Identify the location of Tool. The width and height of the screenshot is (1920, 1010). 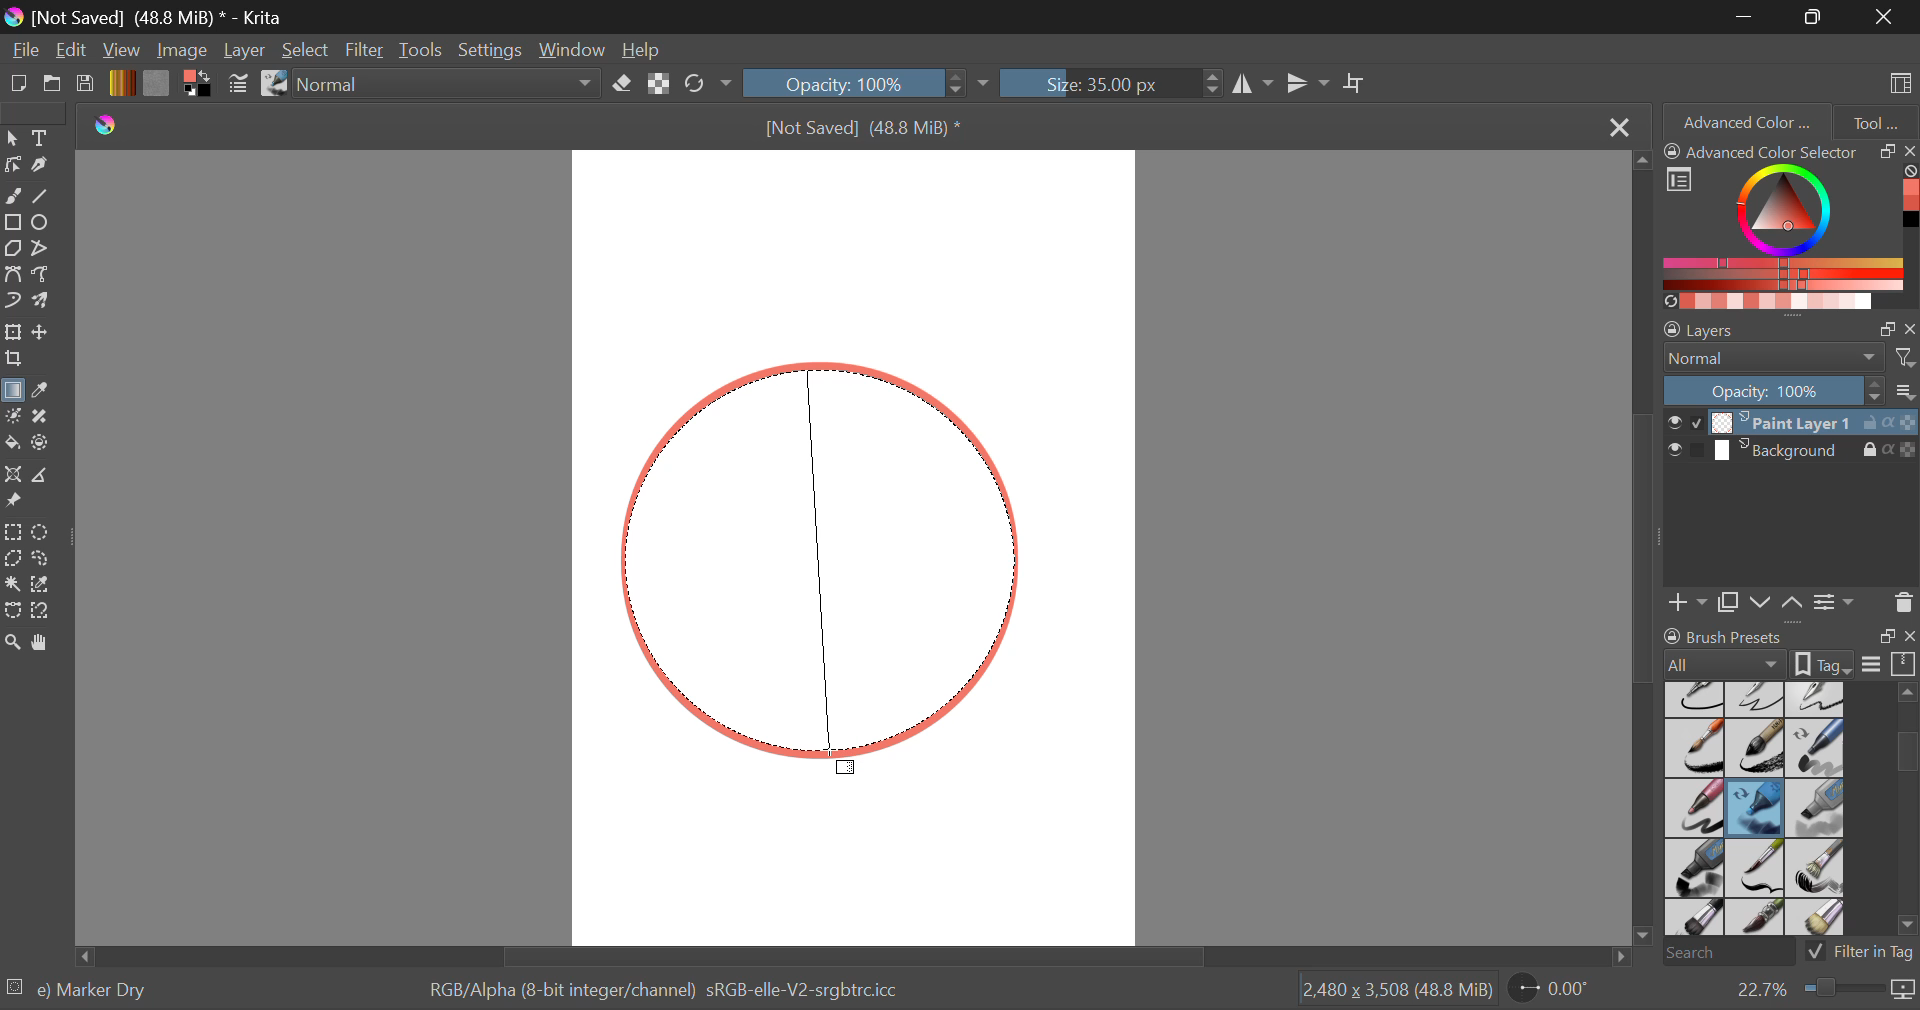
(12, 581).